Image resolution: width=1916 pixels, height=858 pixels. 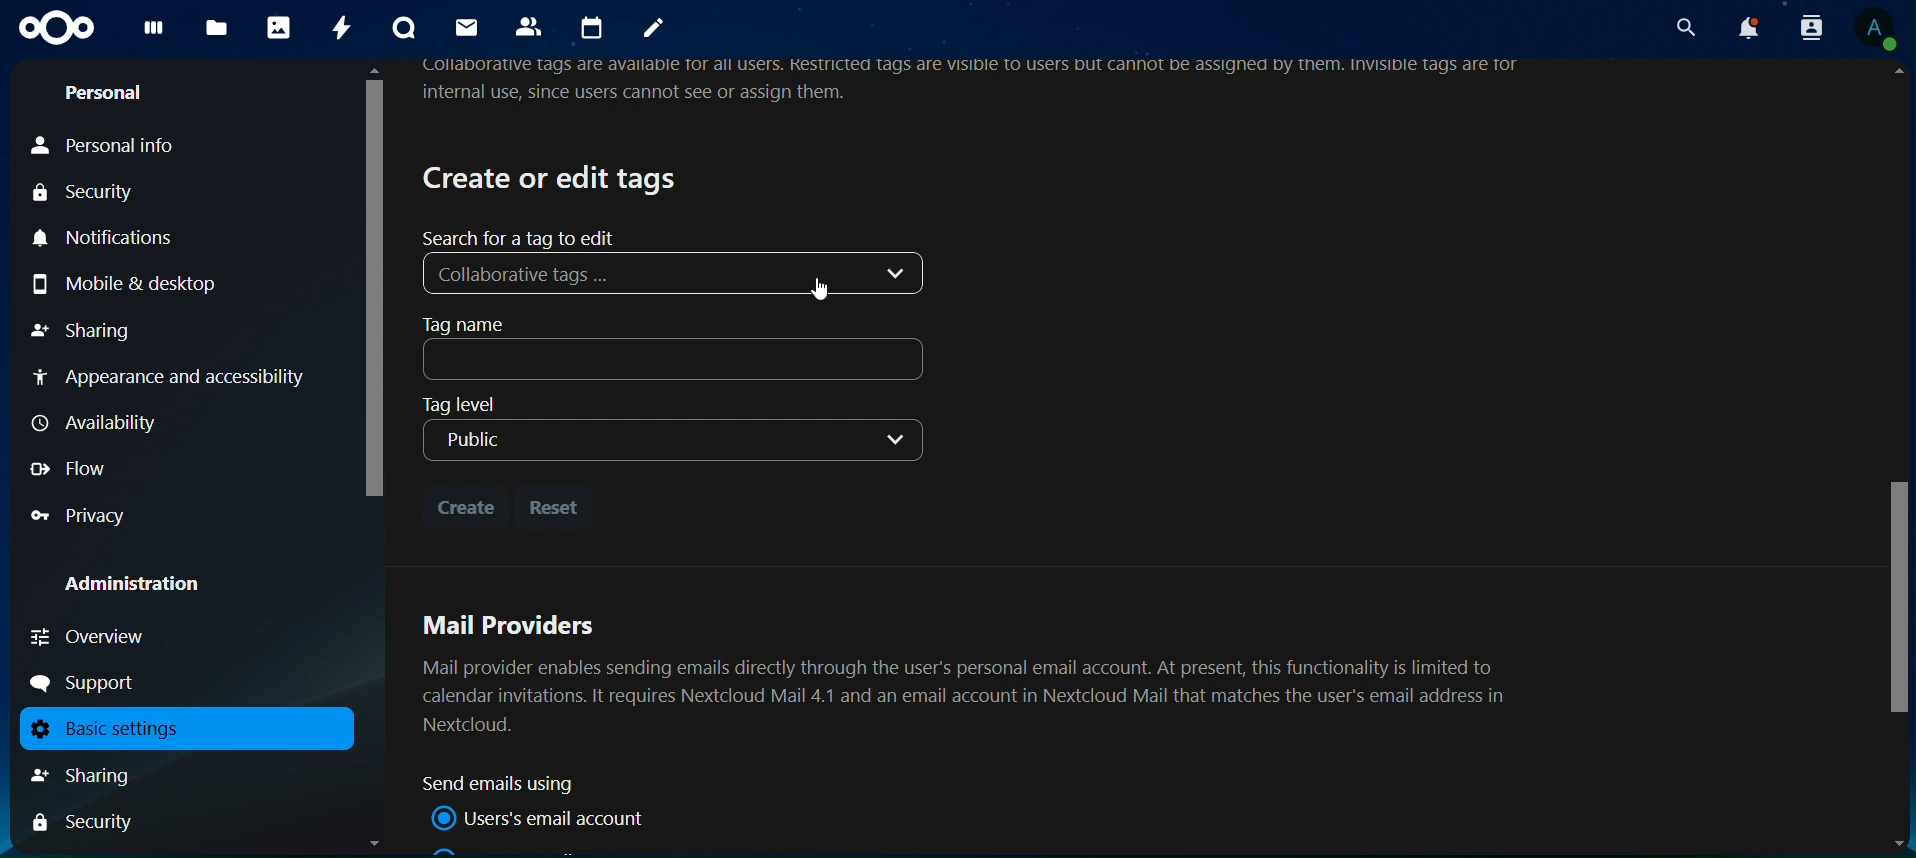 What do you see at coordinates (544, 818) in the screenshot?
I see `user mail account` at bounding box center [544, 818].